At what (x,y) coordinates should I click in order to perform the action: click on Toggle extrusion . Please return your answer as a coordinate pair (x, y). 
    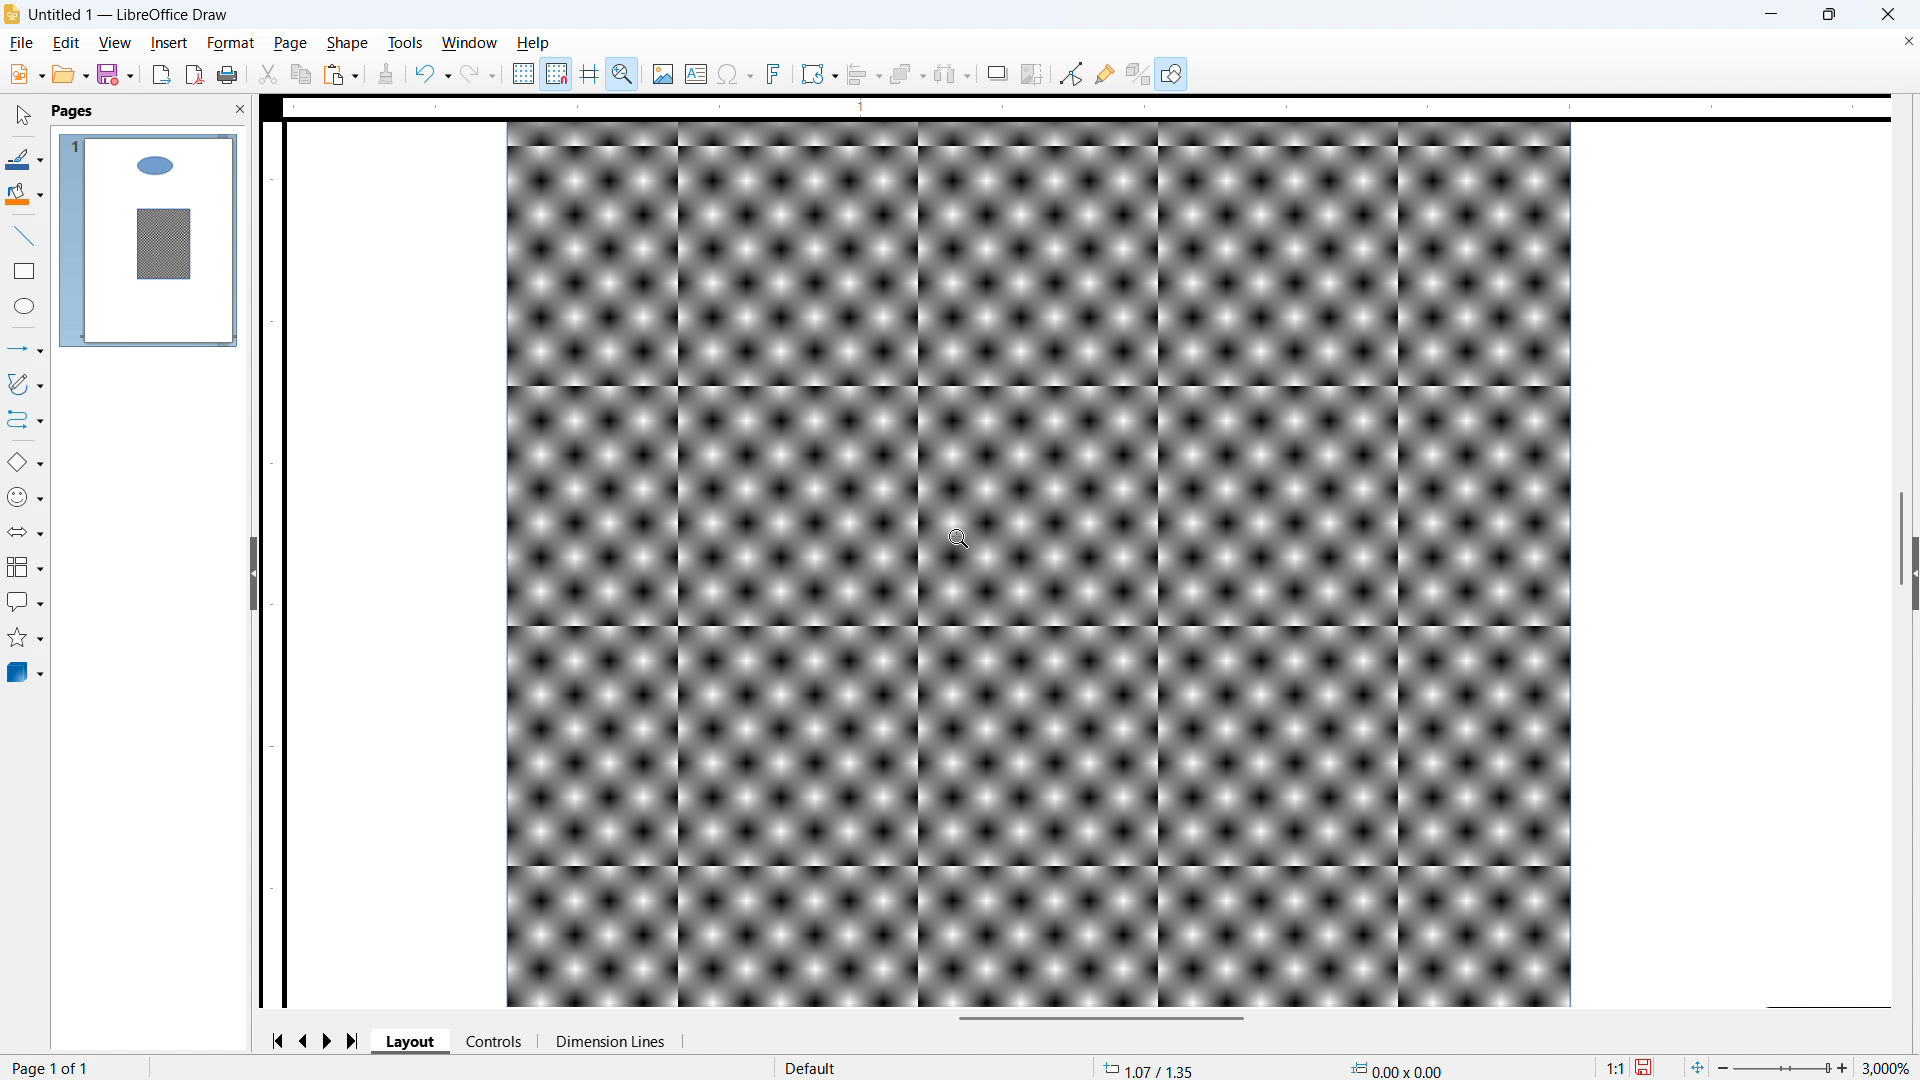
    Looking at the image, I should click on (1139, 73).